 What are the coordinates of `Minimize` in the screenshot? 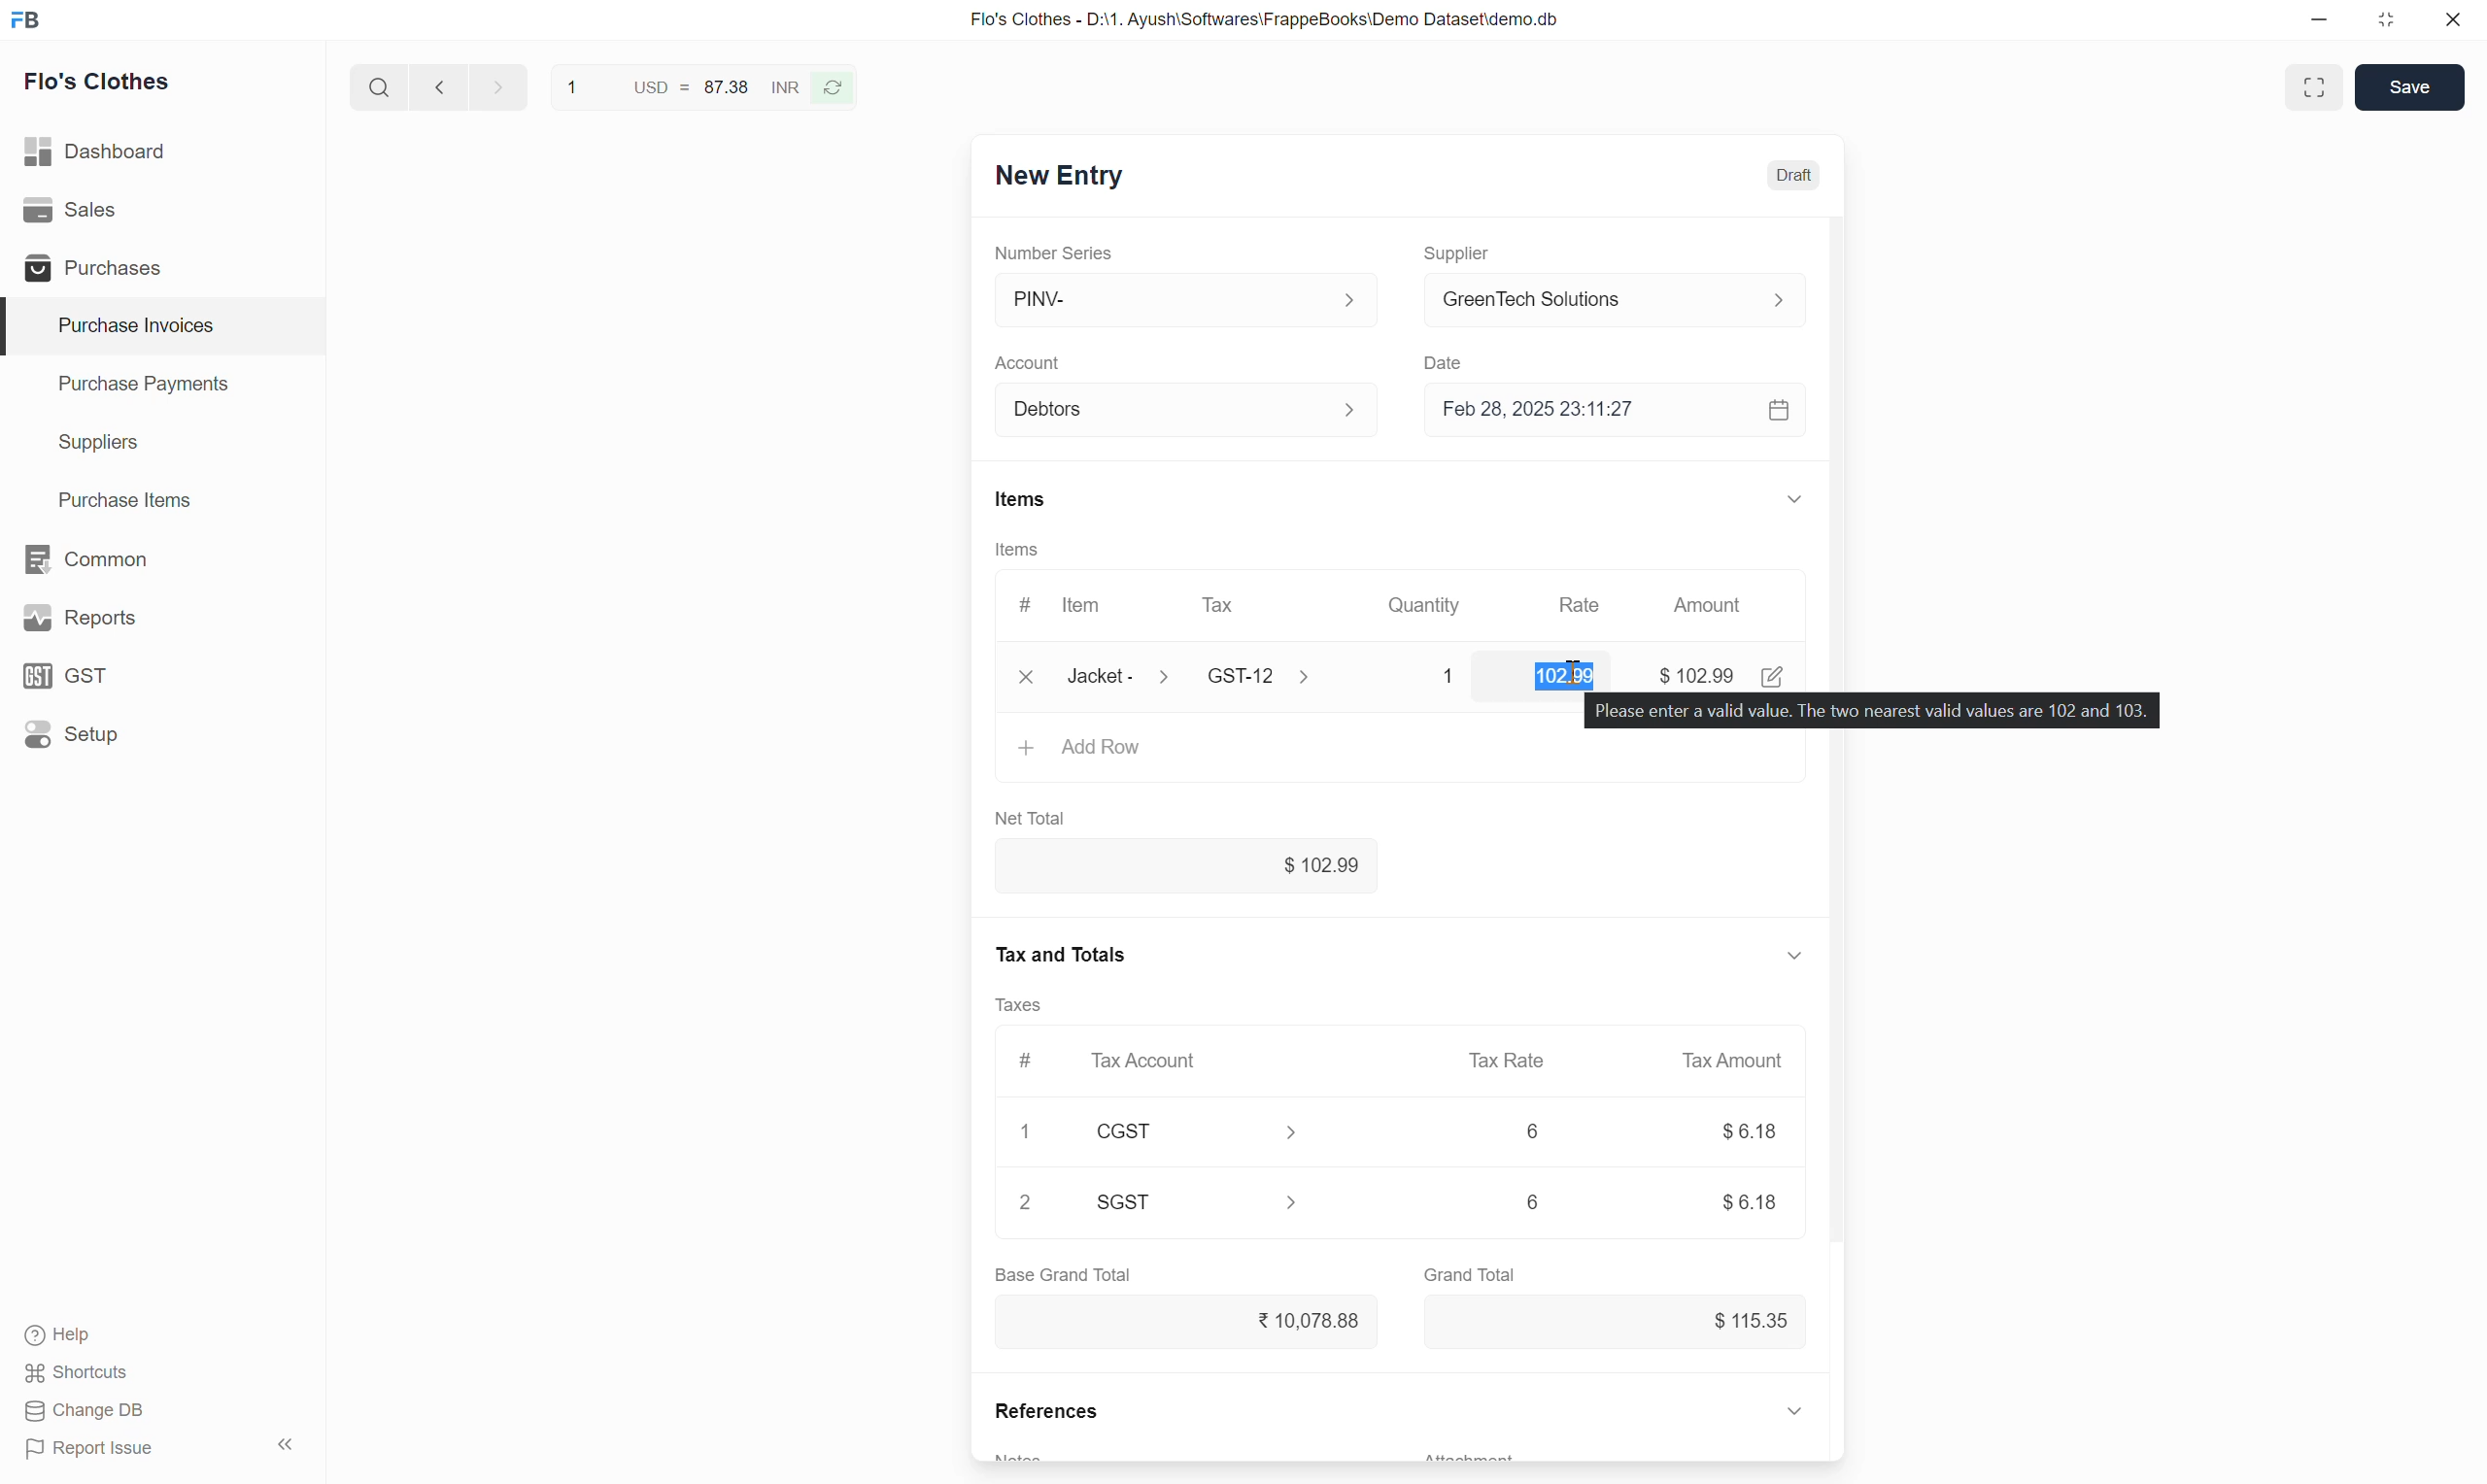 It's located at (2319, 20).